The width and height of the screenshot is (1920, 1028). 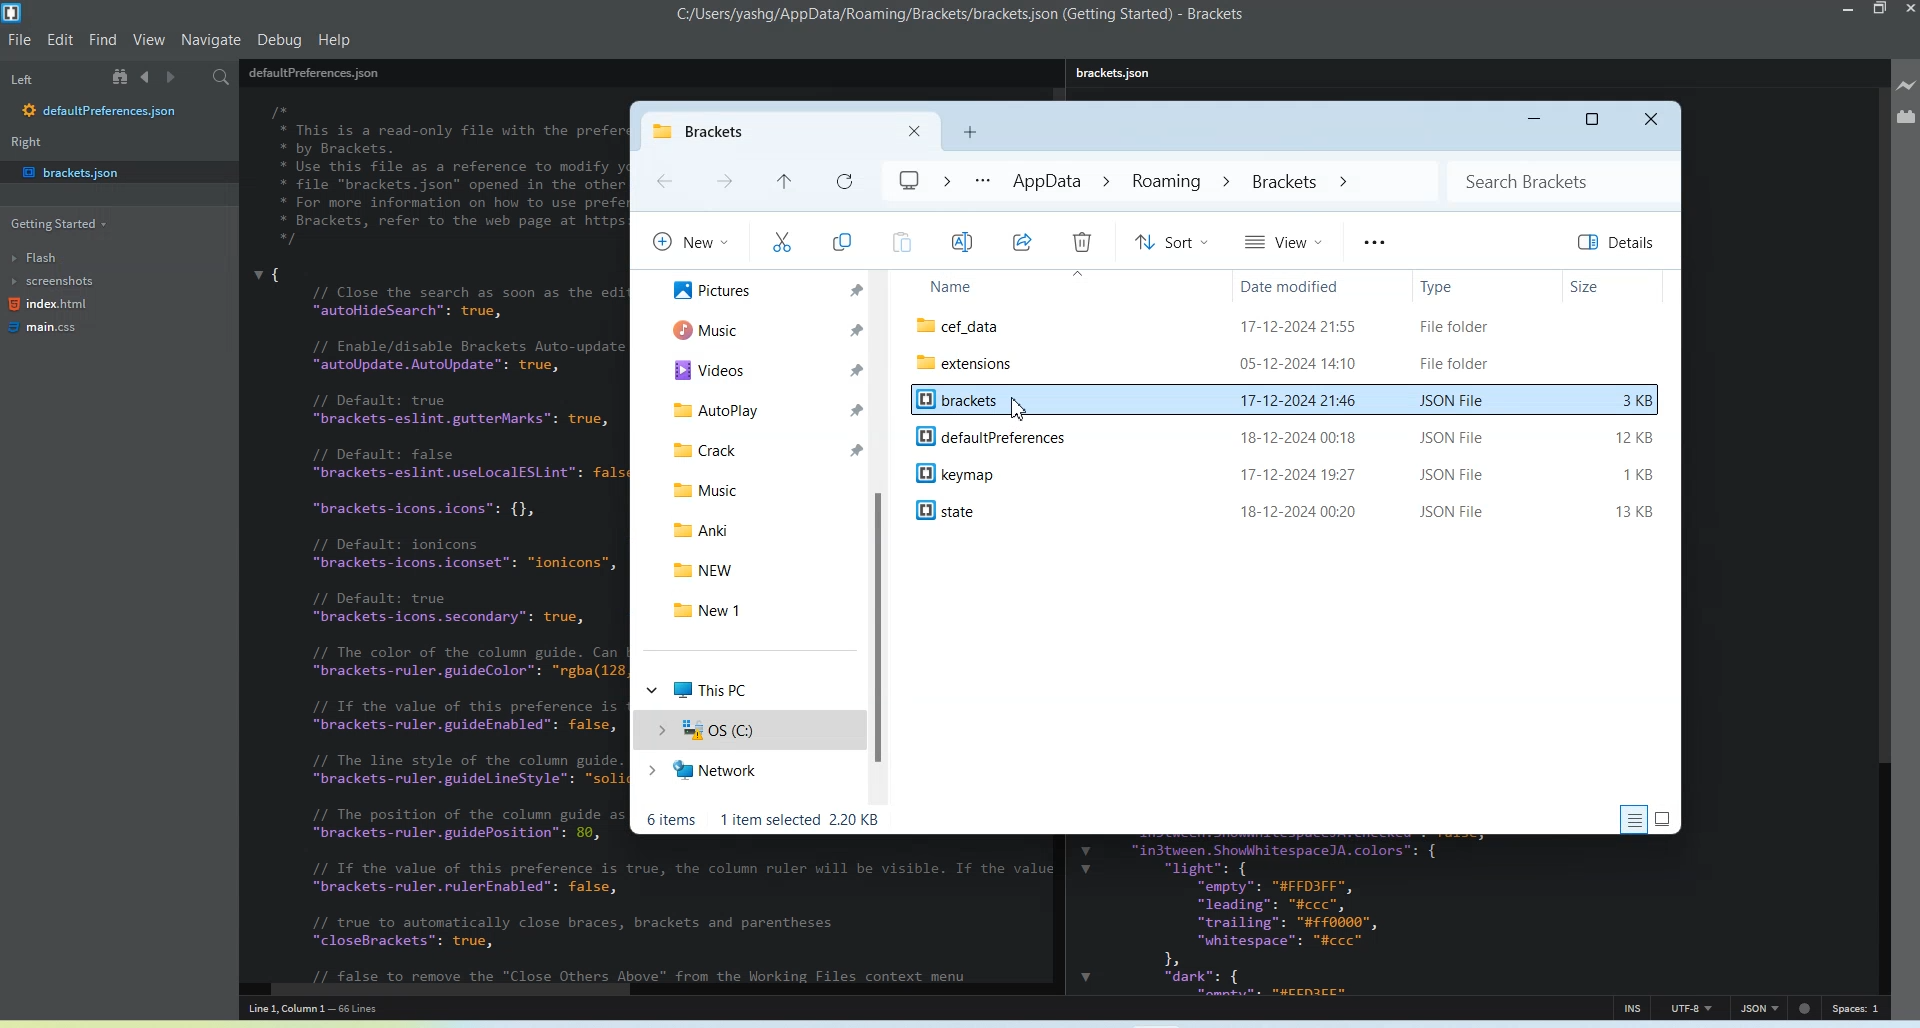 I want to click on cursor, so click(x=1023, y=409).